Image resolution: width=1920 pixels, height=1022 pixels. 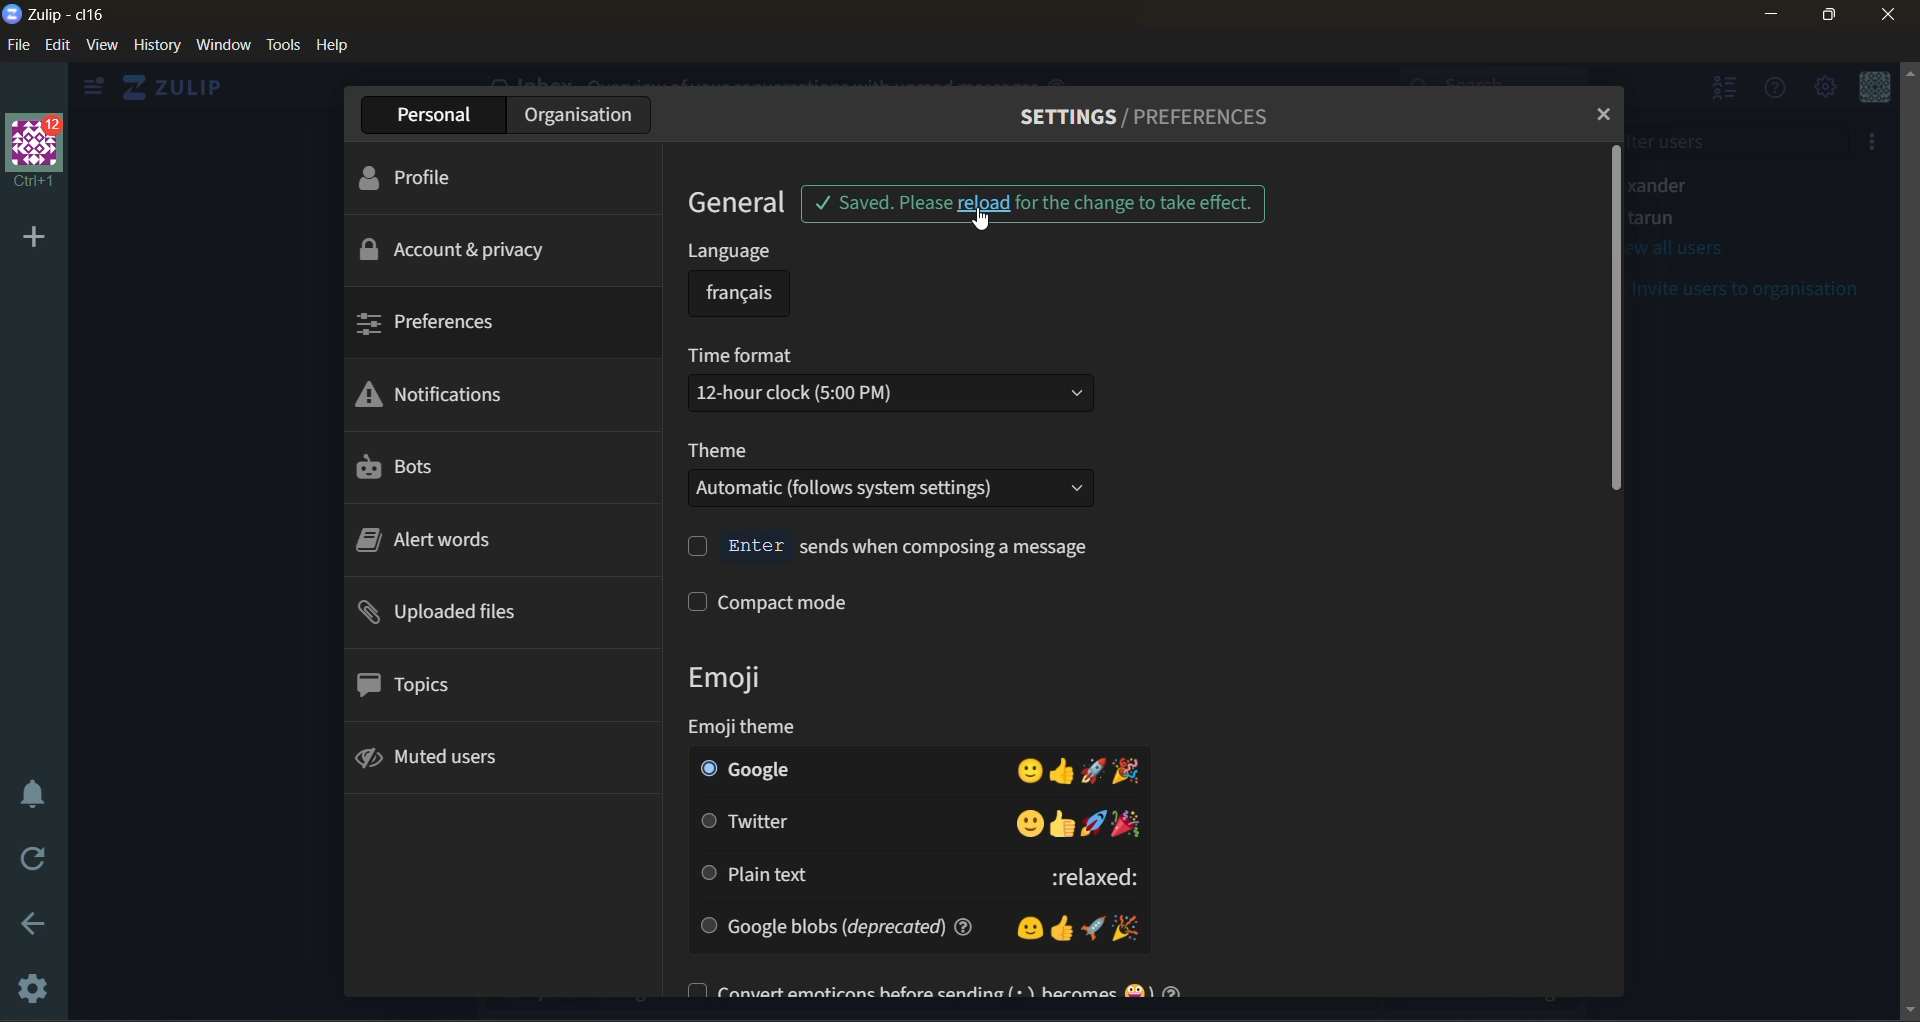 I want to click on edit, so click(x=57, y=46).